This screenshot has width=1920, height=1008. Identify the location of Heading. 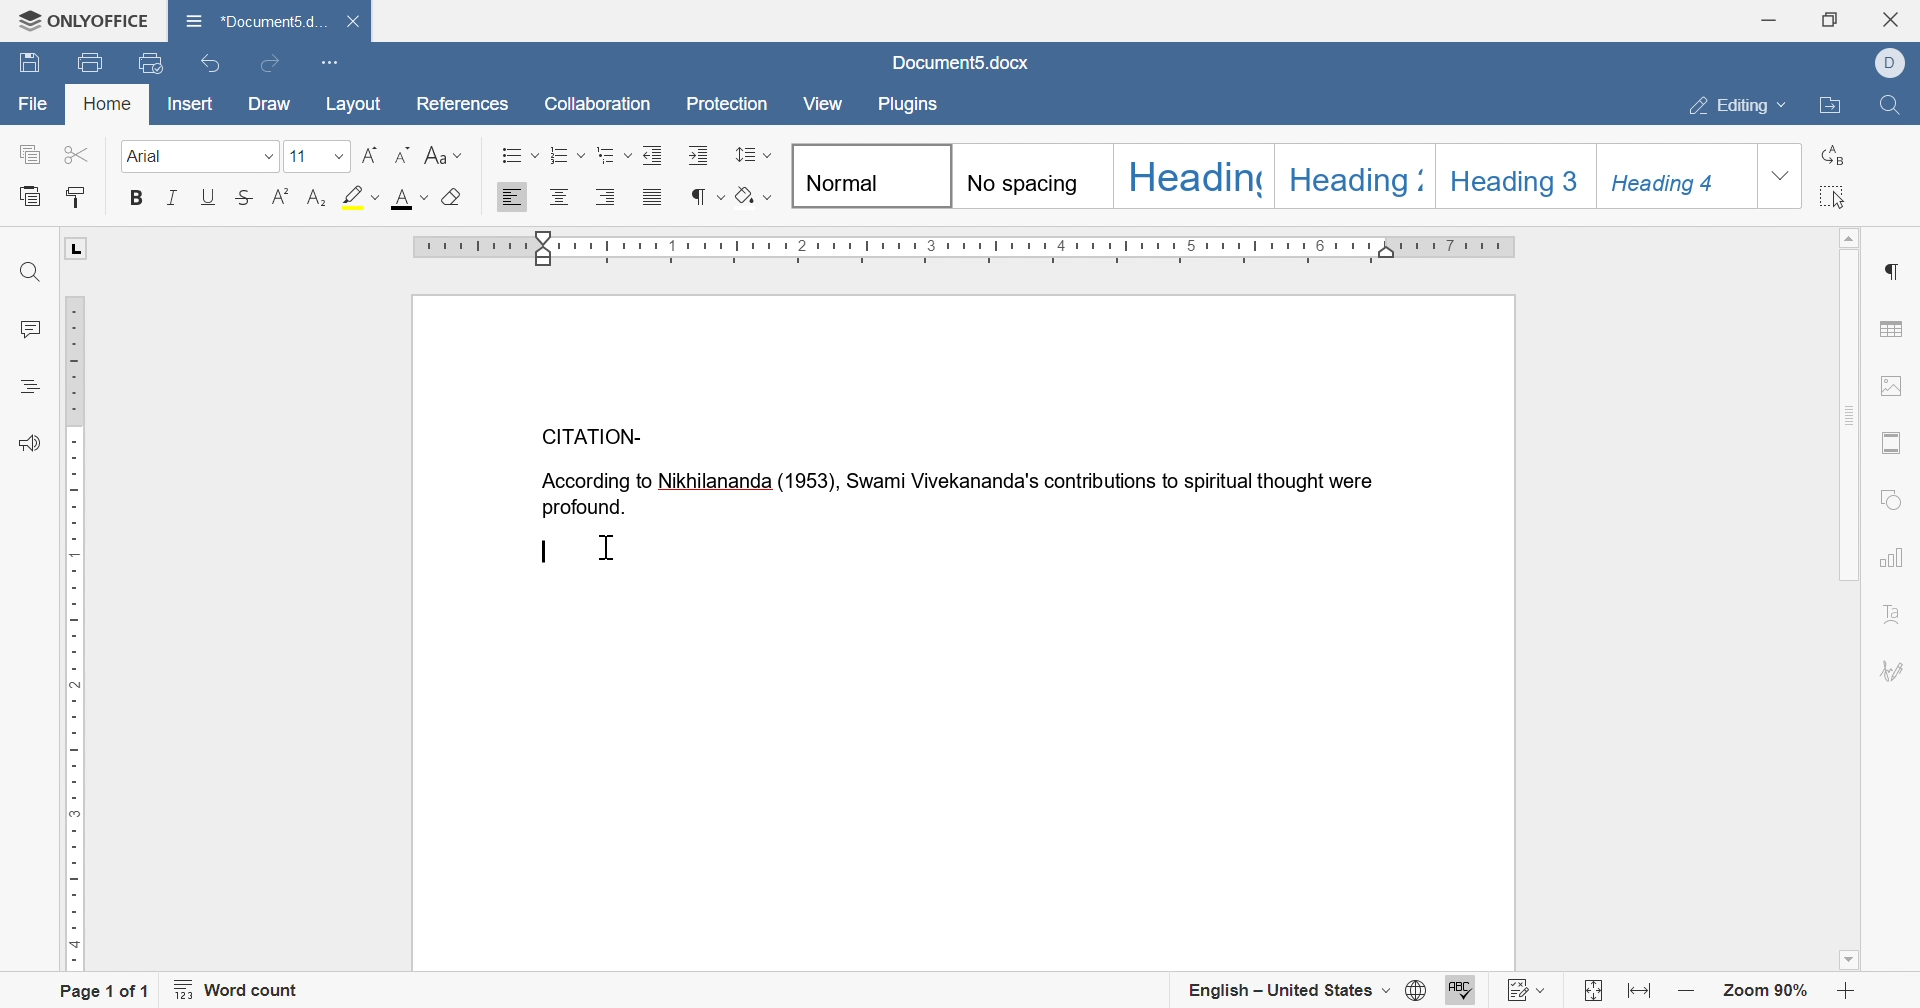
(1356, 176).